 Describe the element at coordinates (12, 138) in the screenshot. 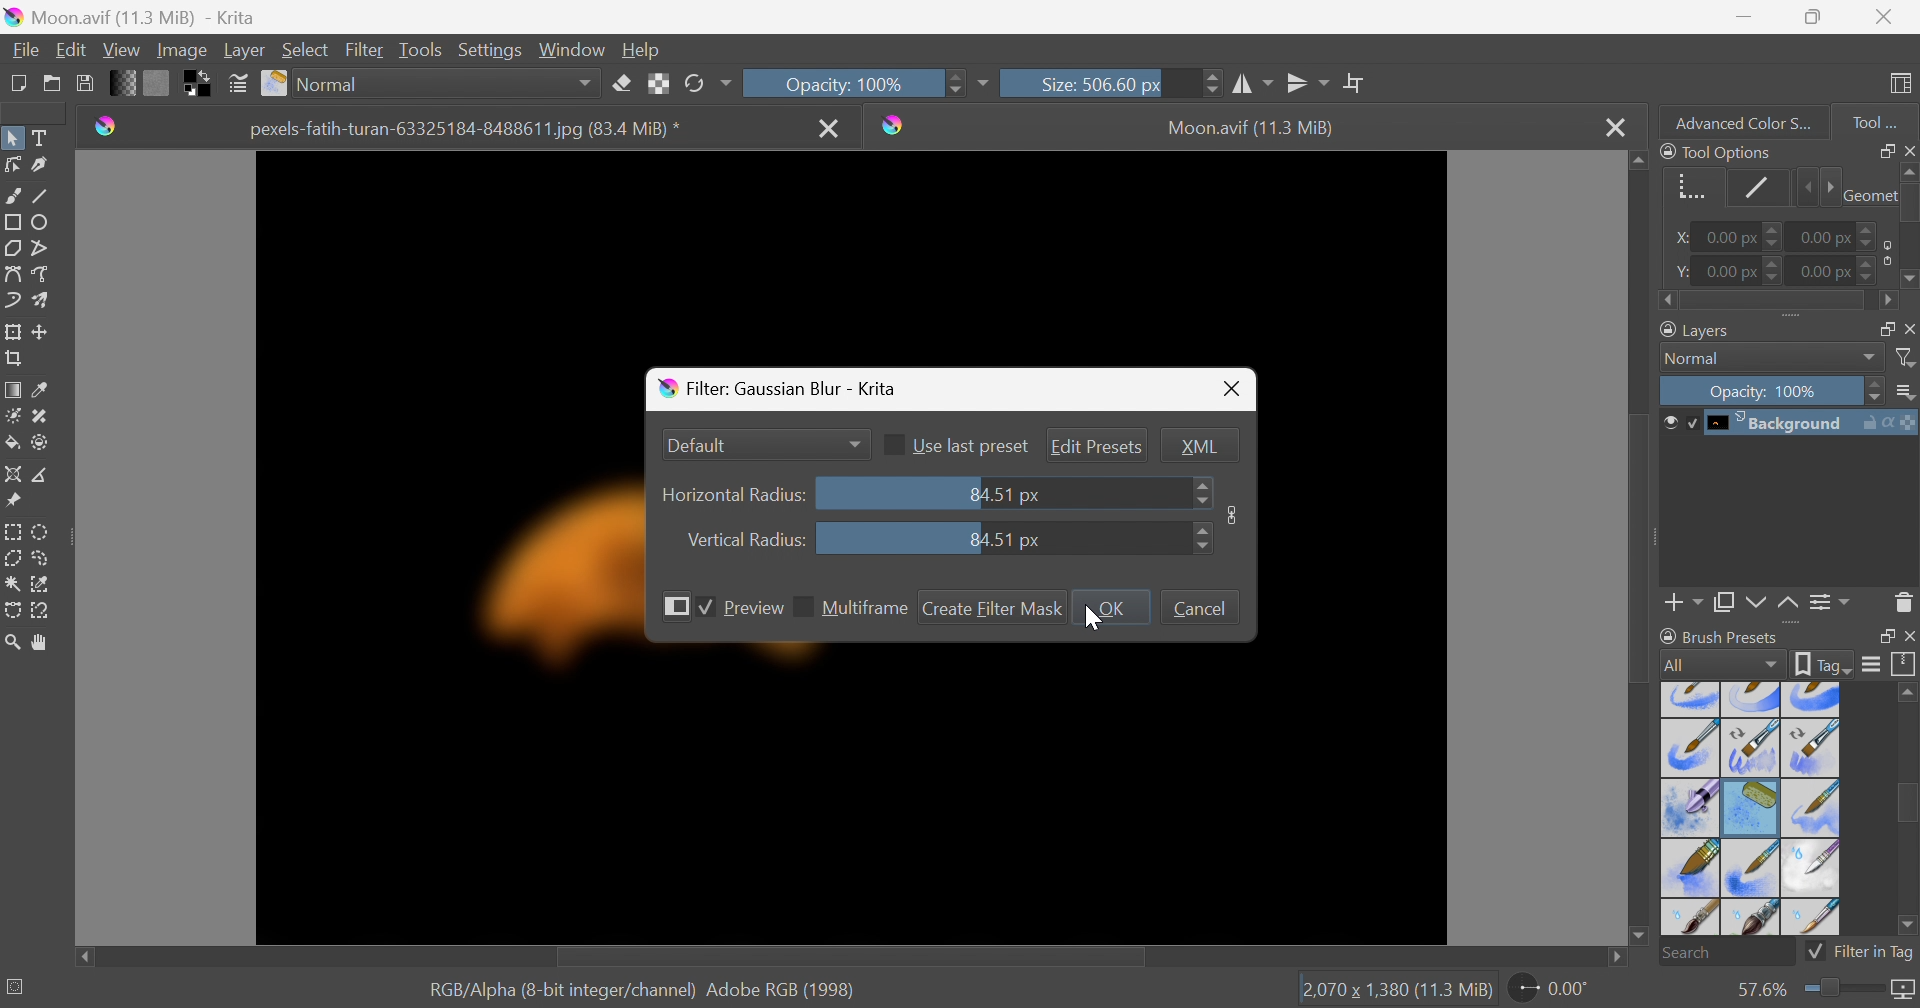

I see `Select shapes tool` at that location.